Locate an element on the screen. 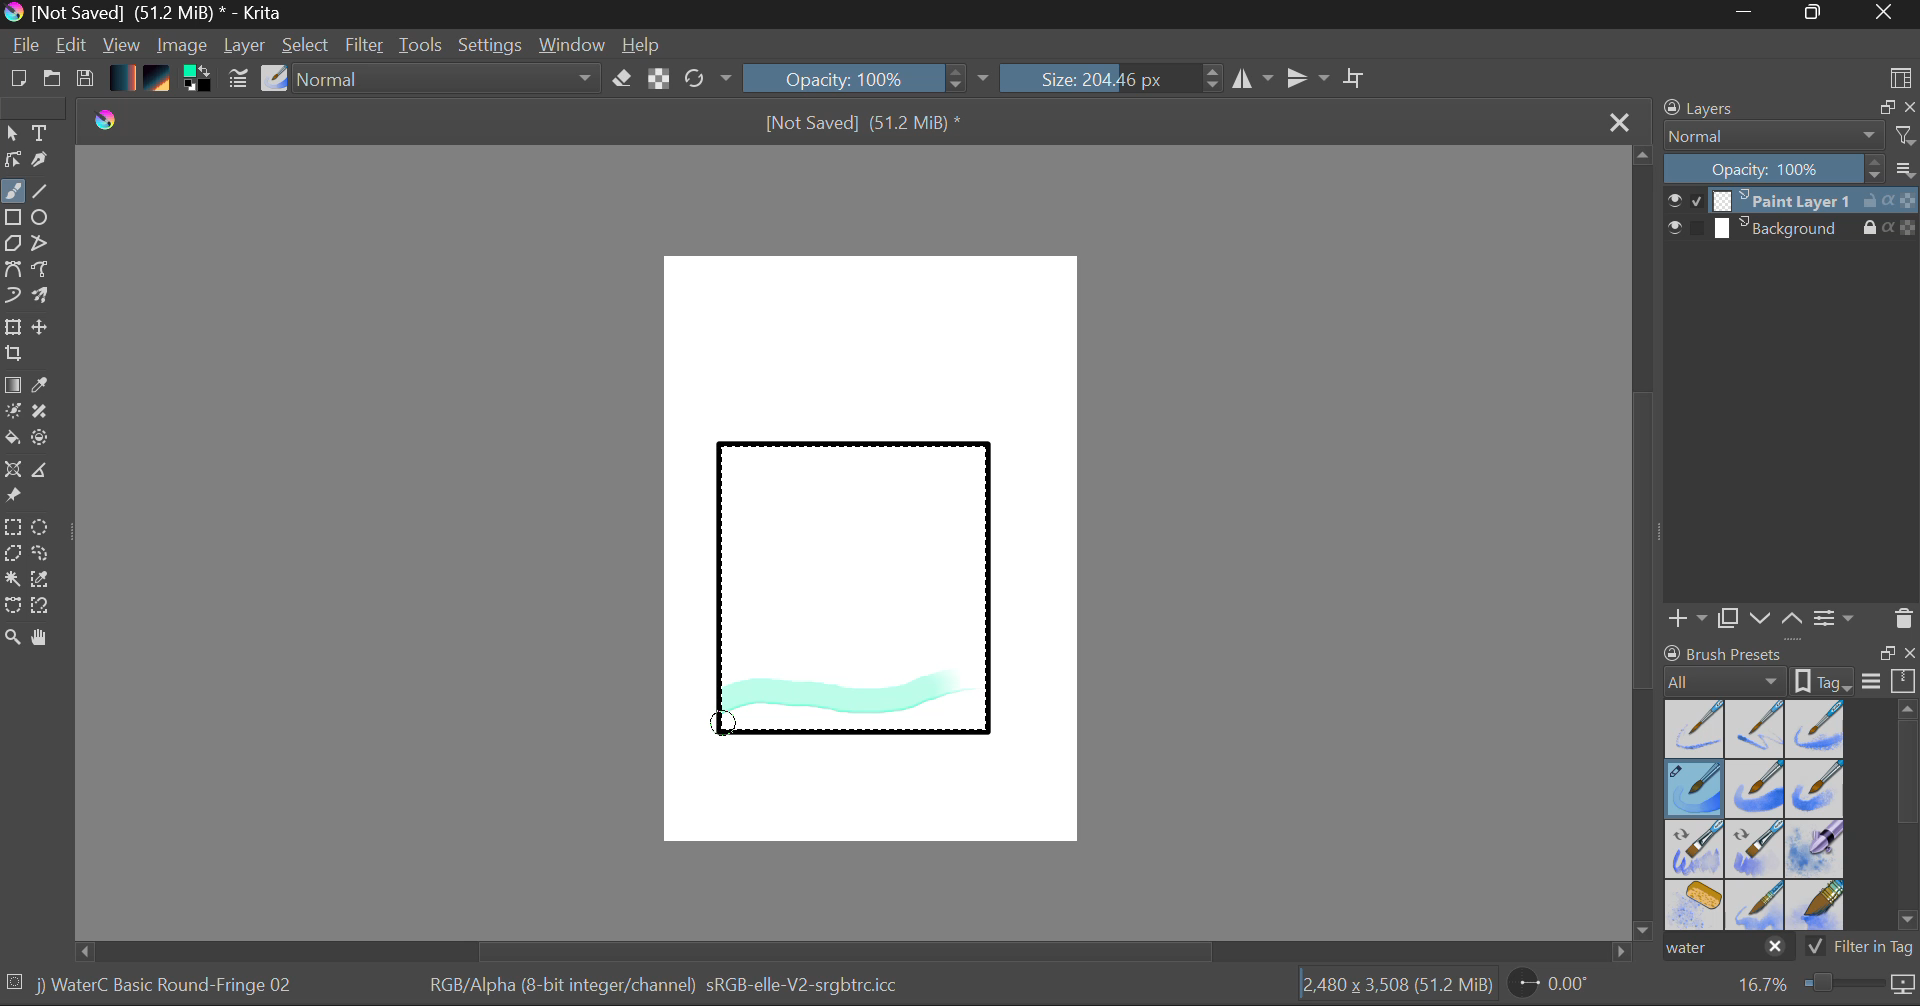 The image size is (1920, 1006). Window Title is located at coordinates (146, 14).